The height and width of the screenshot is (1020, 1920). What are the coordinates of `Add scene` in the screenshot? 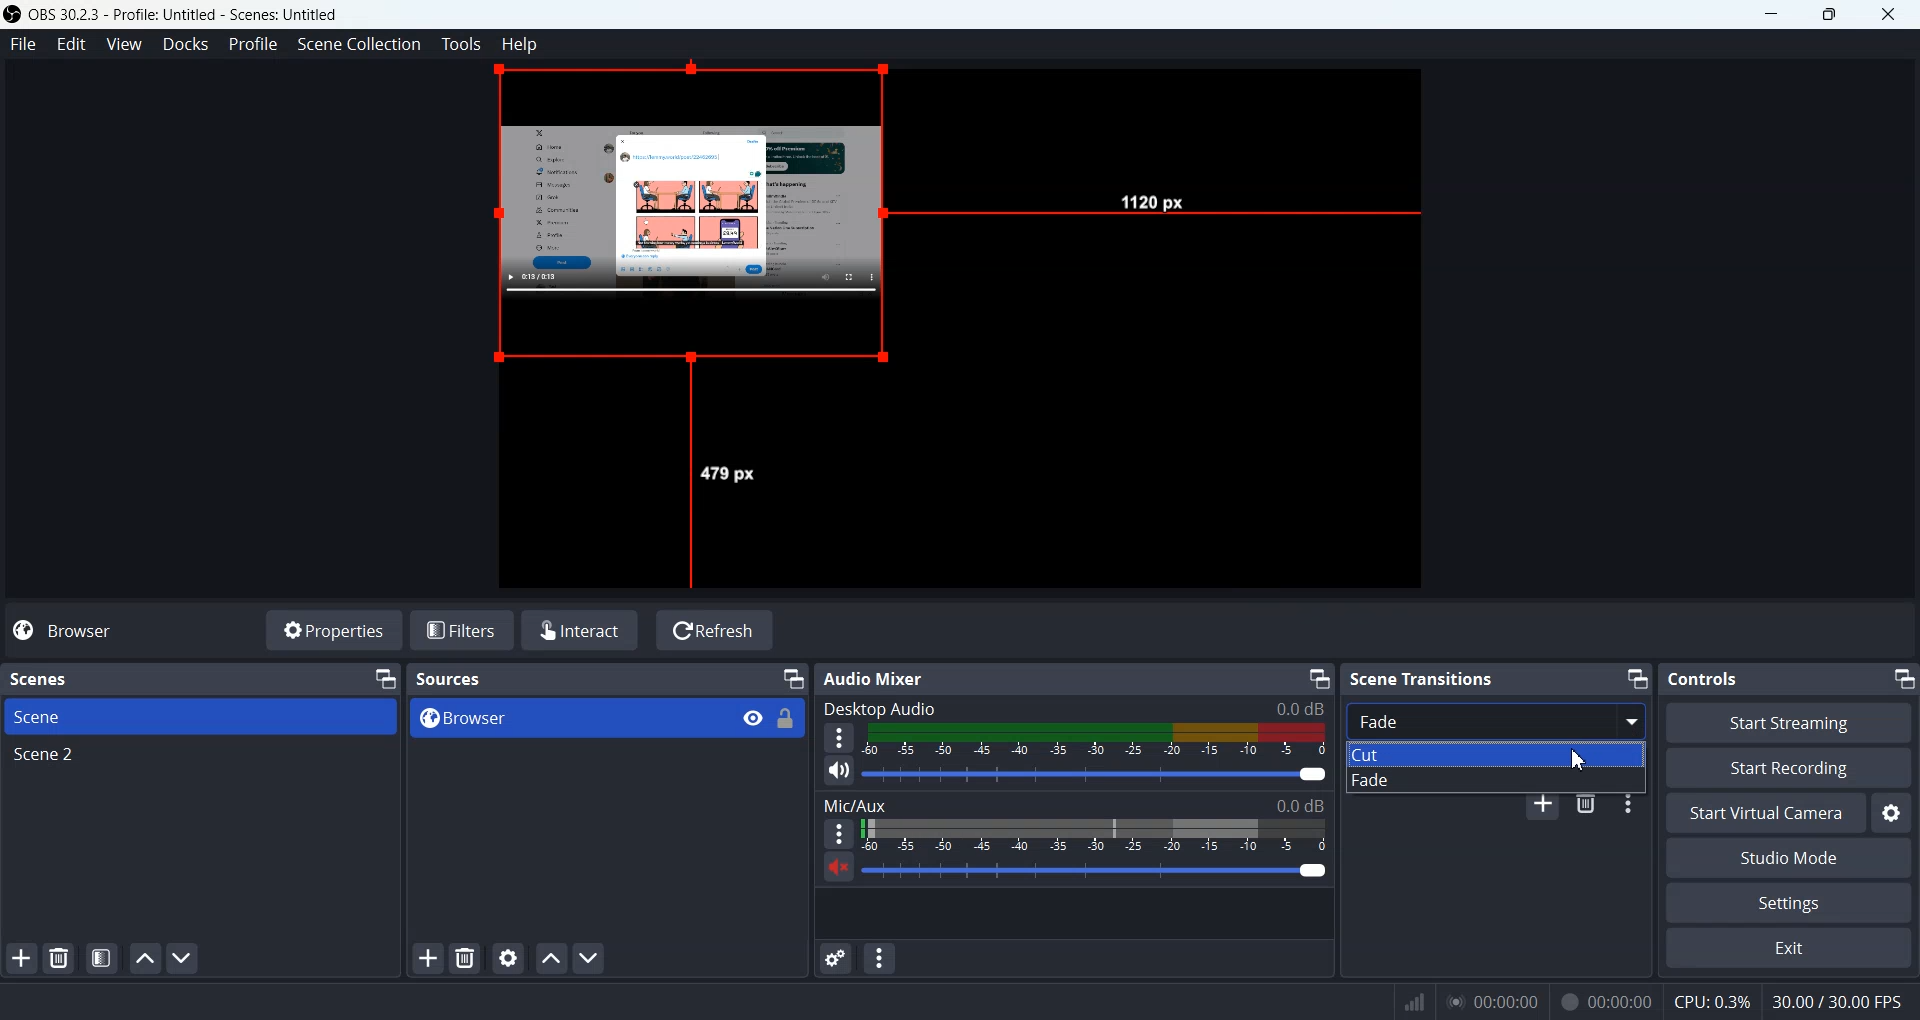 It's located at (21, 958).